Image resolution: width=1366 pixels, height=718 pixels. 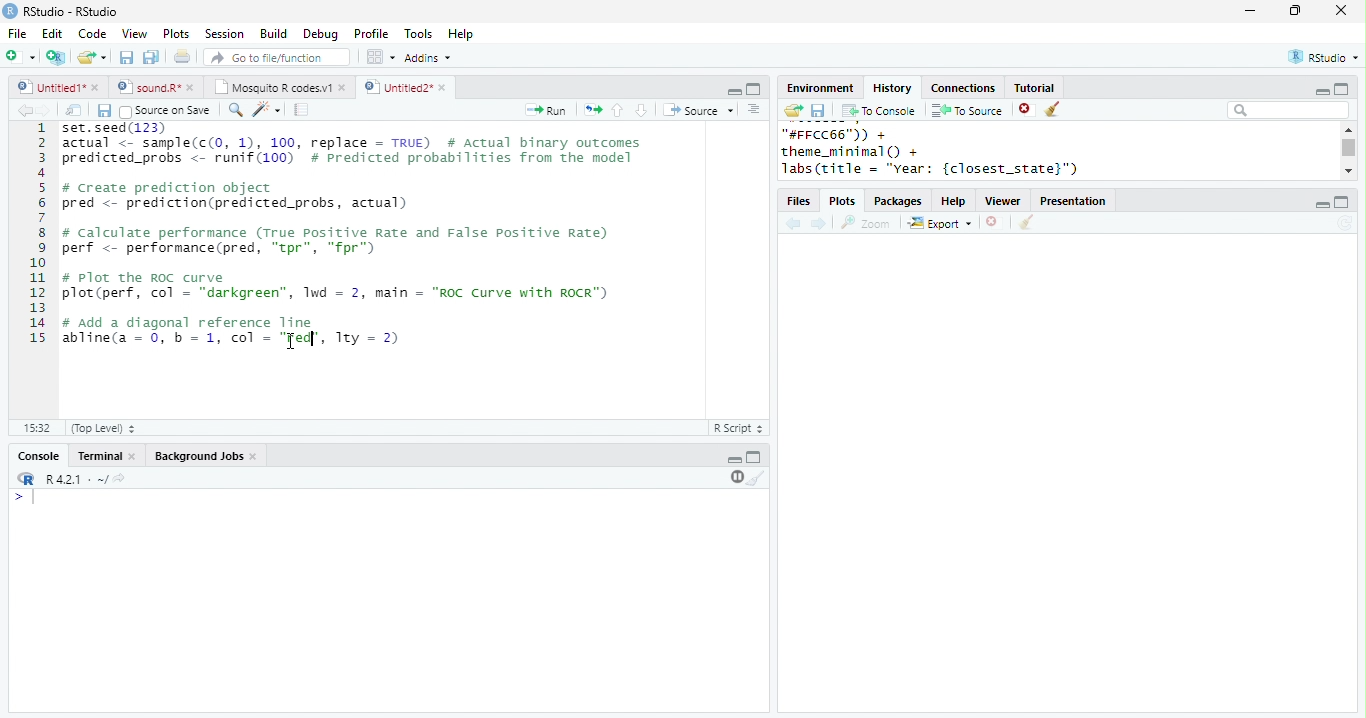 I want to click on Presentation, so click(x=1073, y=201).